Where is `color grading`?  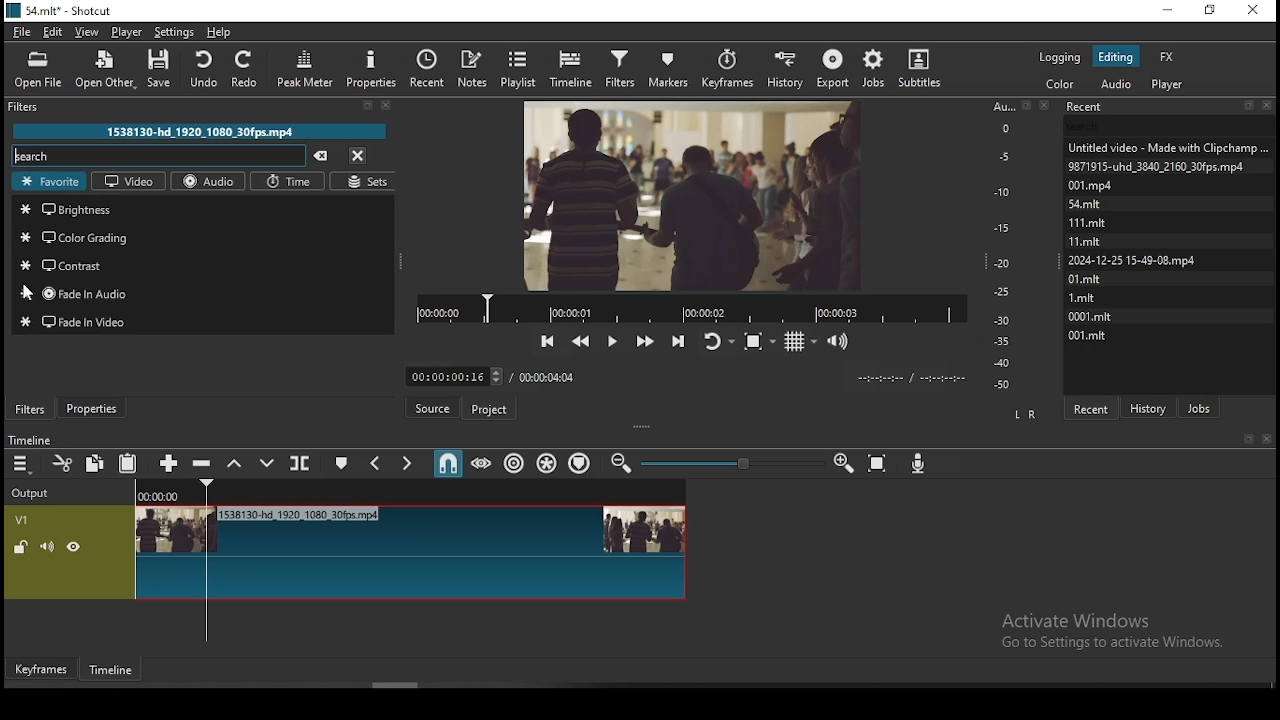 color grading is located at coordinates (203, 237).